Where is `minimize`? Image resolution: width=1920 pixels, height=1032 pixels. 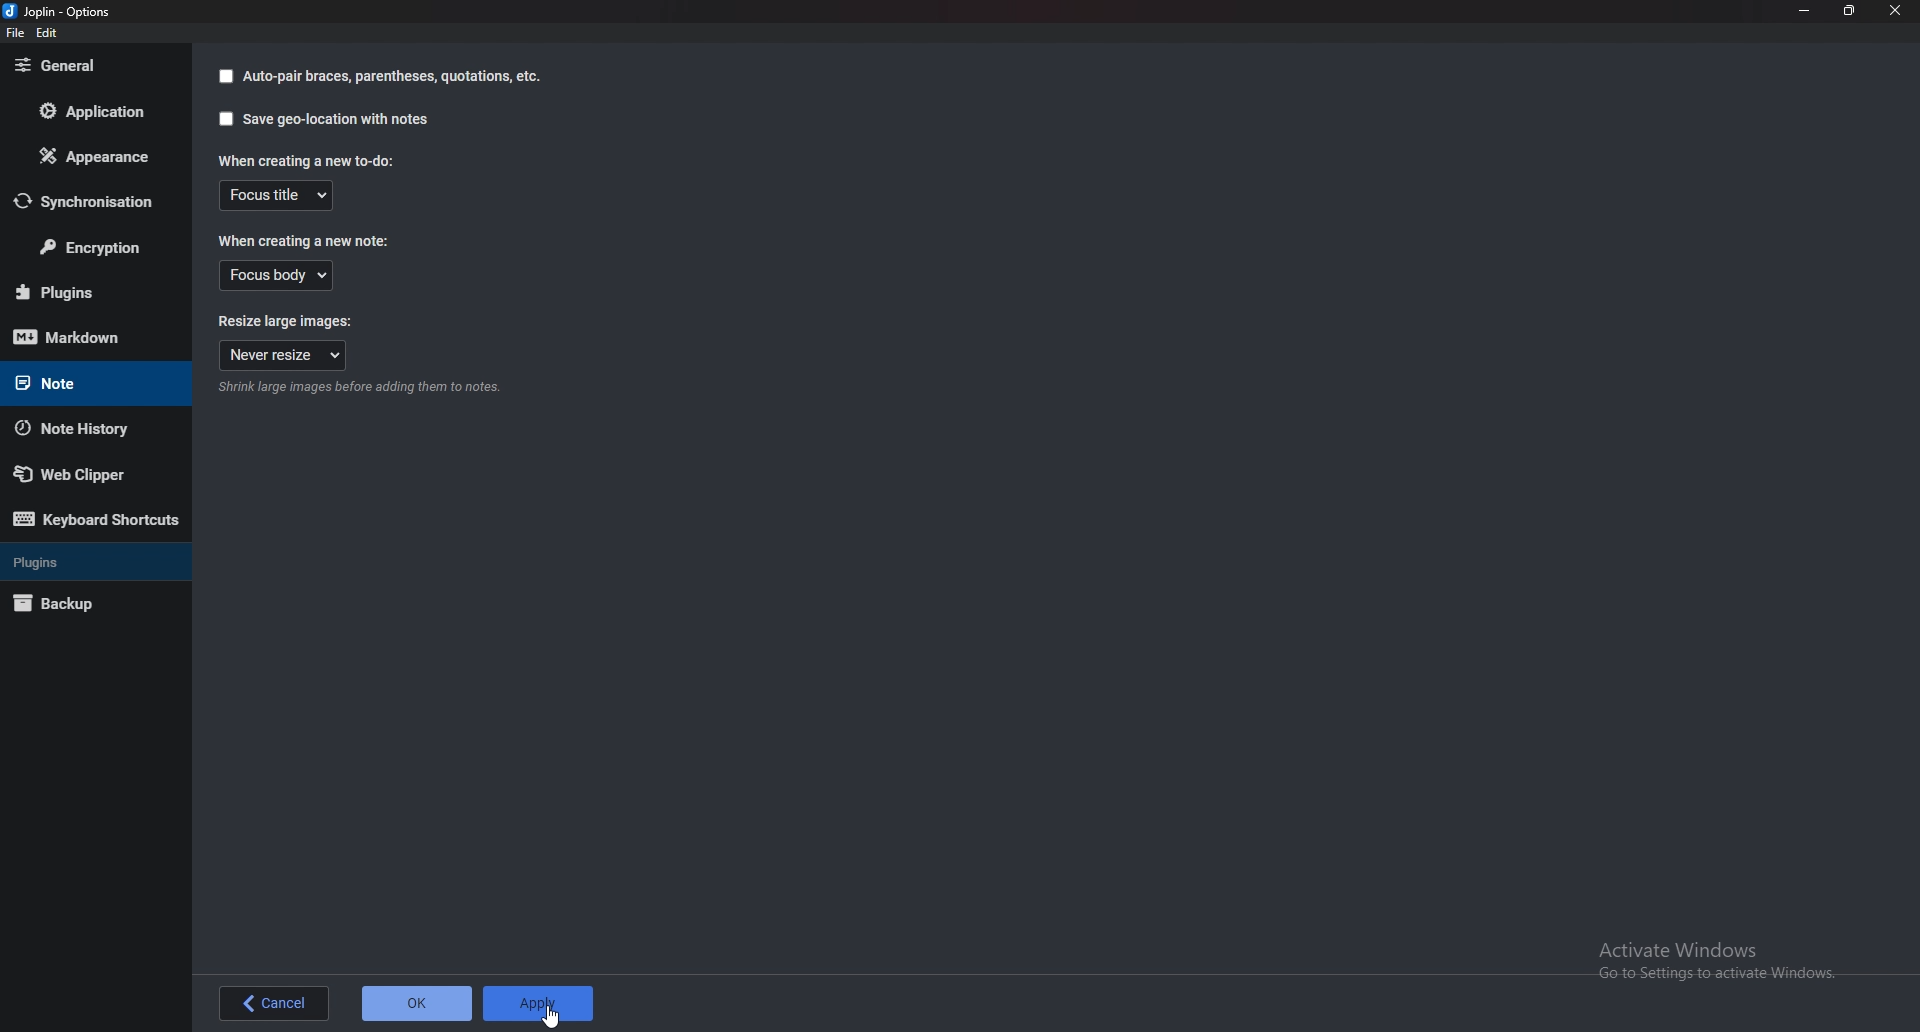 minimize is located at coordinates (1802, 11).